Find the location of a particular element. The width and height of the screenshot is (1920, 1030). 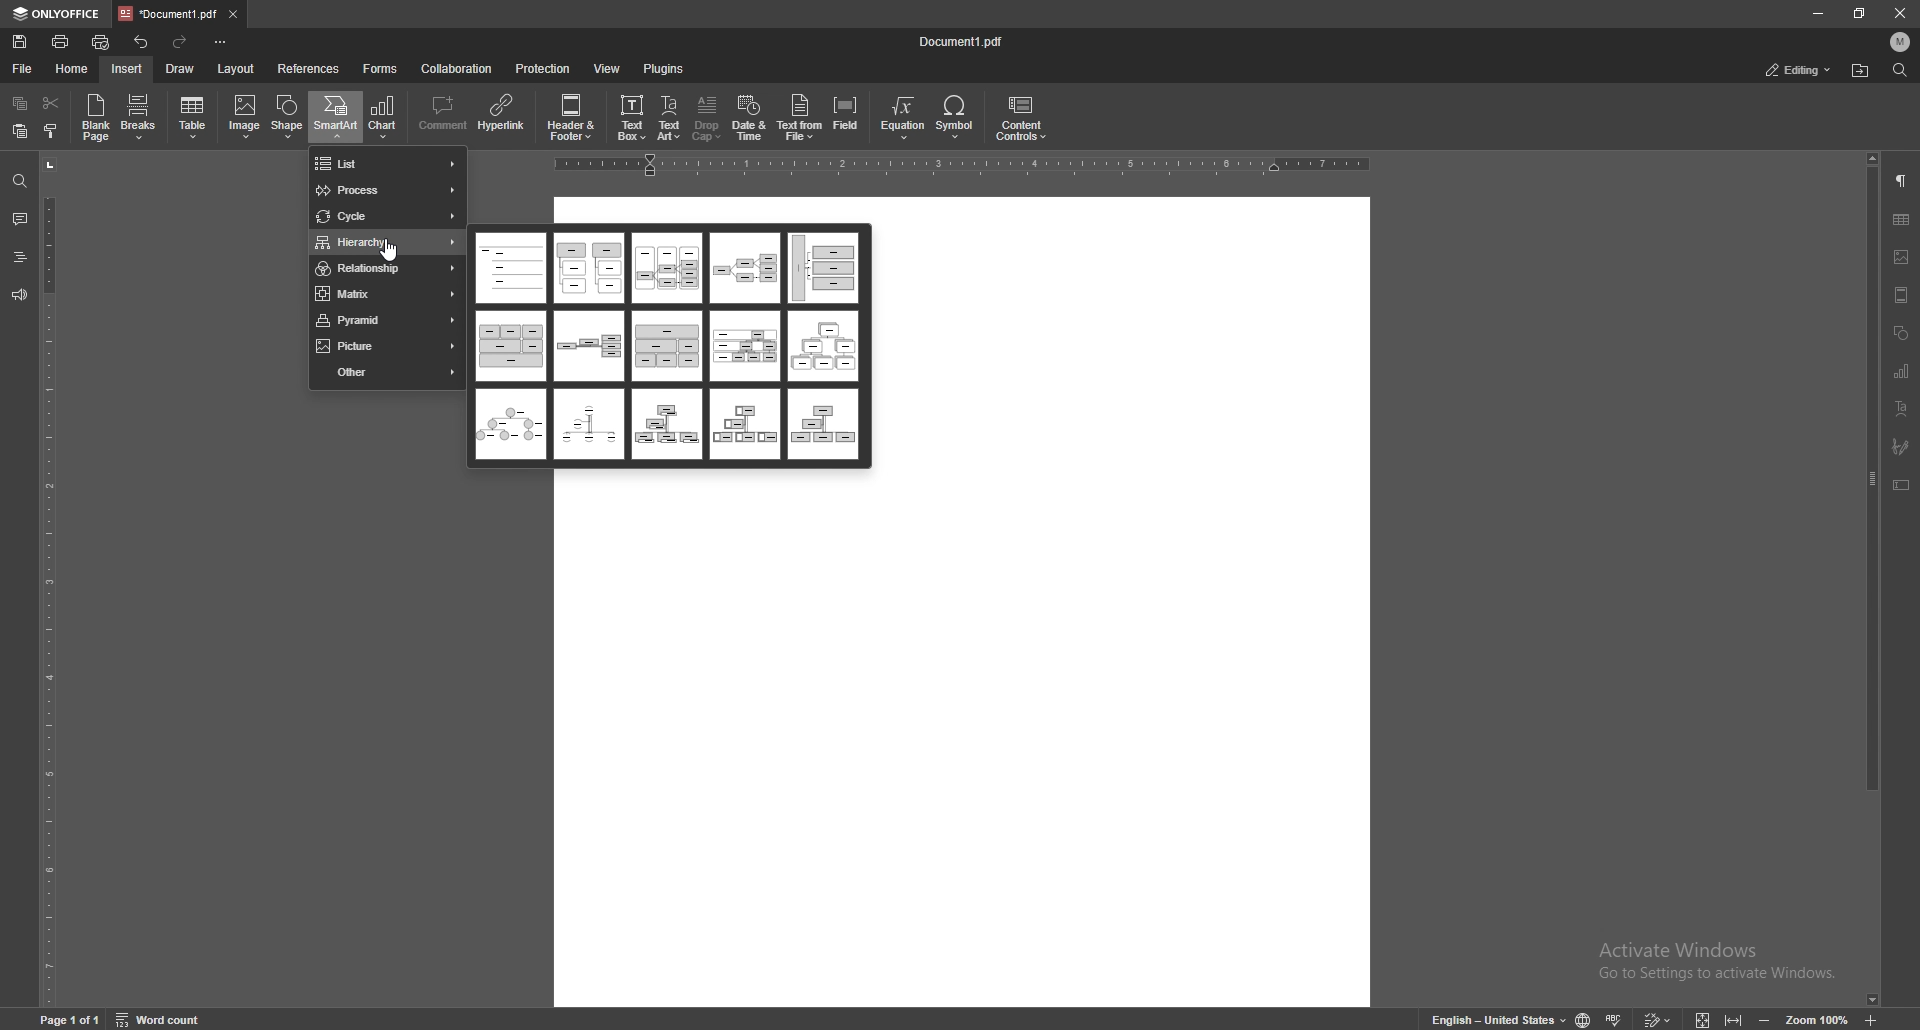

text box is located at coordinates (1901, 485).